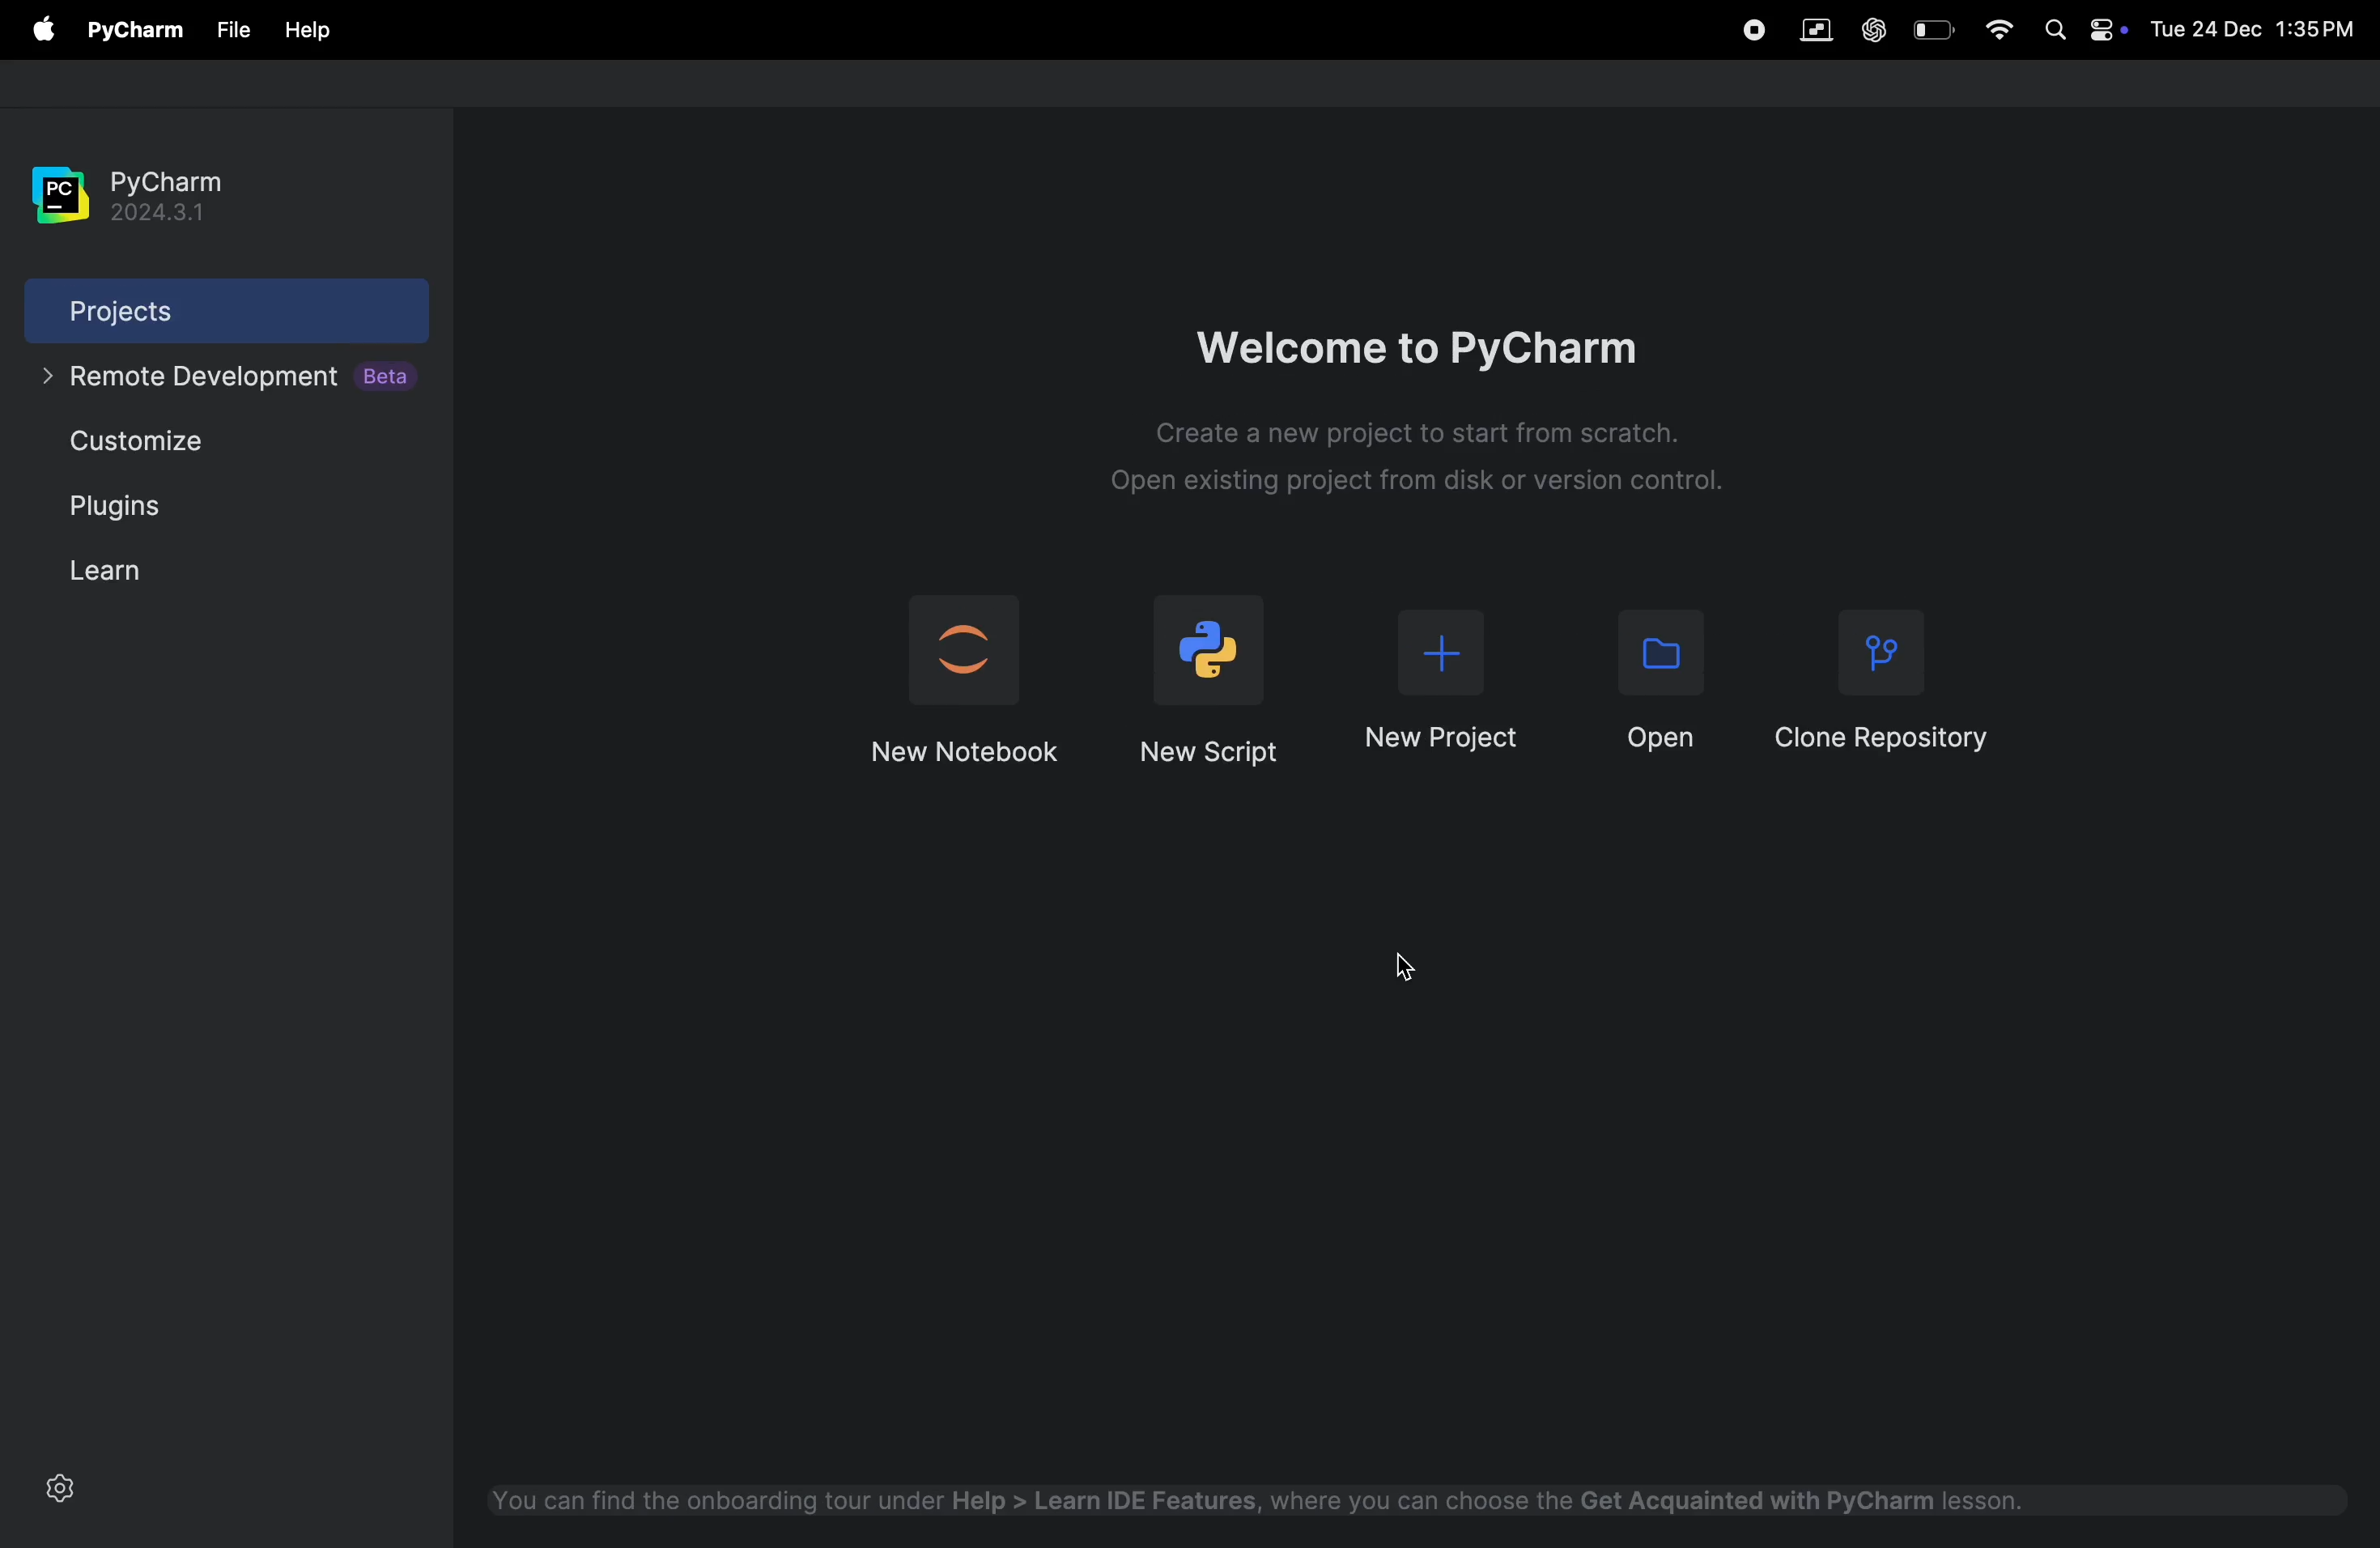 The height and width of the screenshot is (1548, 2380). What do you see at coordinates (1437, 331) in the screenshot?
I see `wlecome to pycharm` at bounding box center [1437, 331].